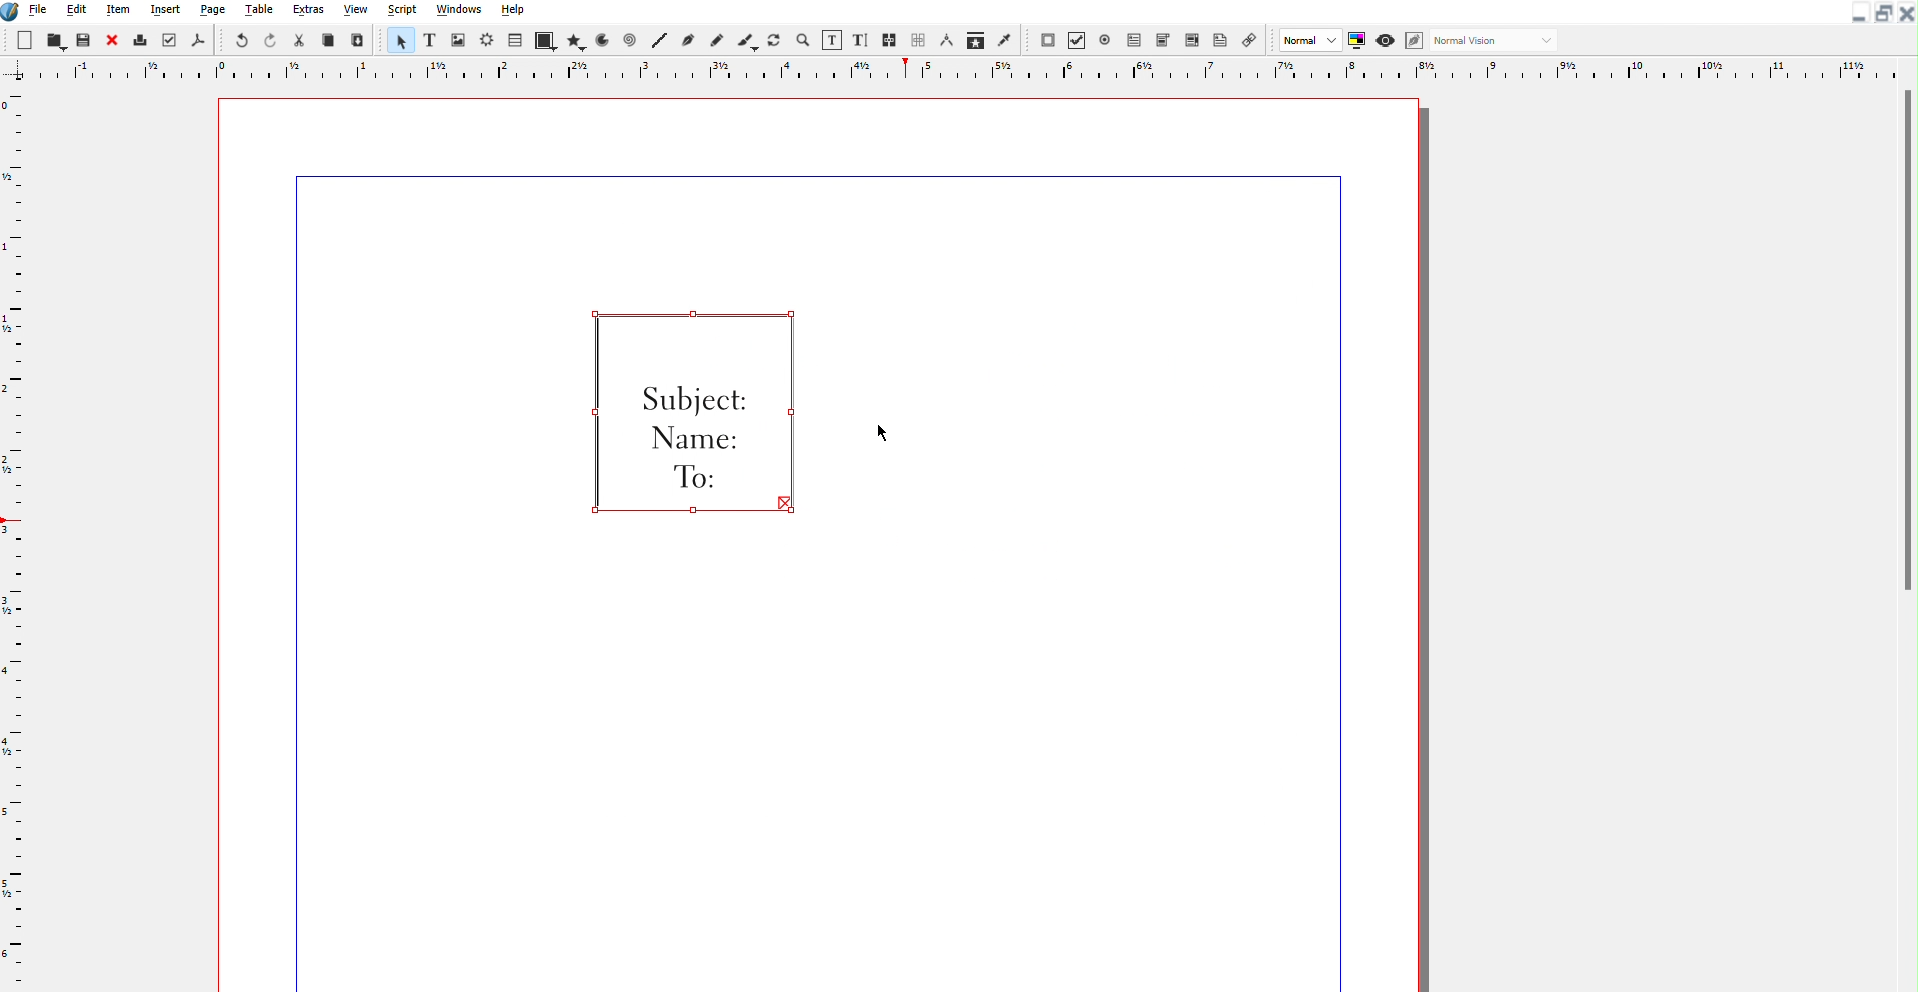 The height and width of the screenshot is (992, 1918). What do you see at coordinates (830, 39) in the screenshot?
I see `Textbox` at bounding box center [830, 39].